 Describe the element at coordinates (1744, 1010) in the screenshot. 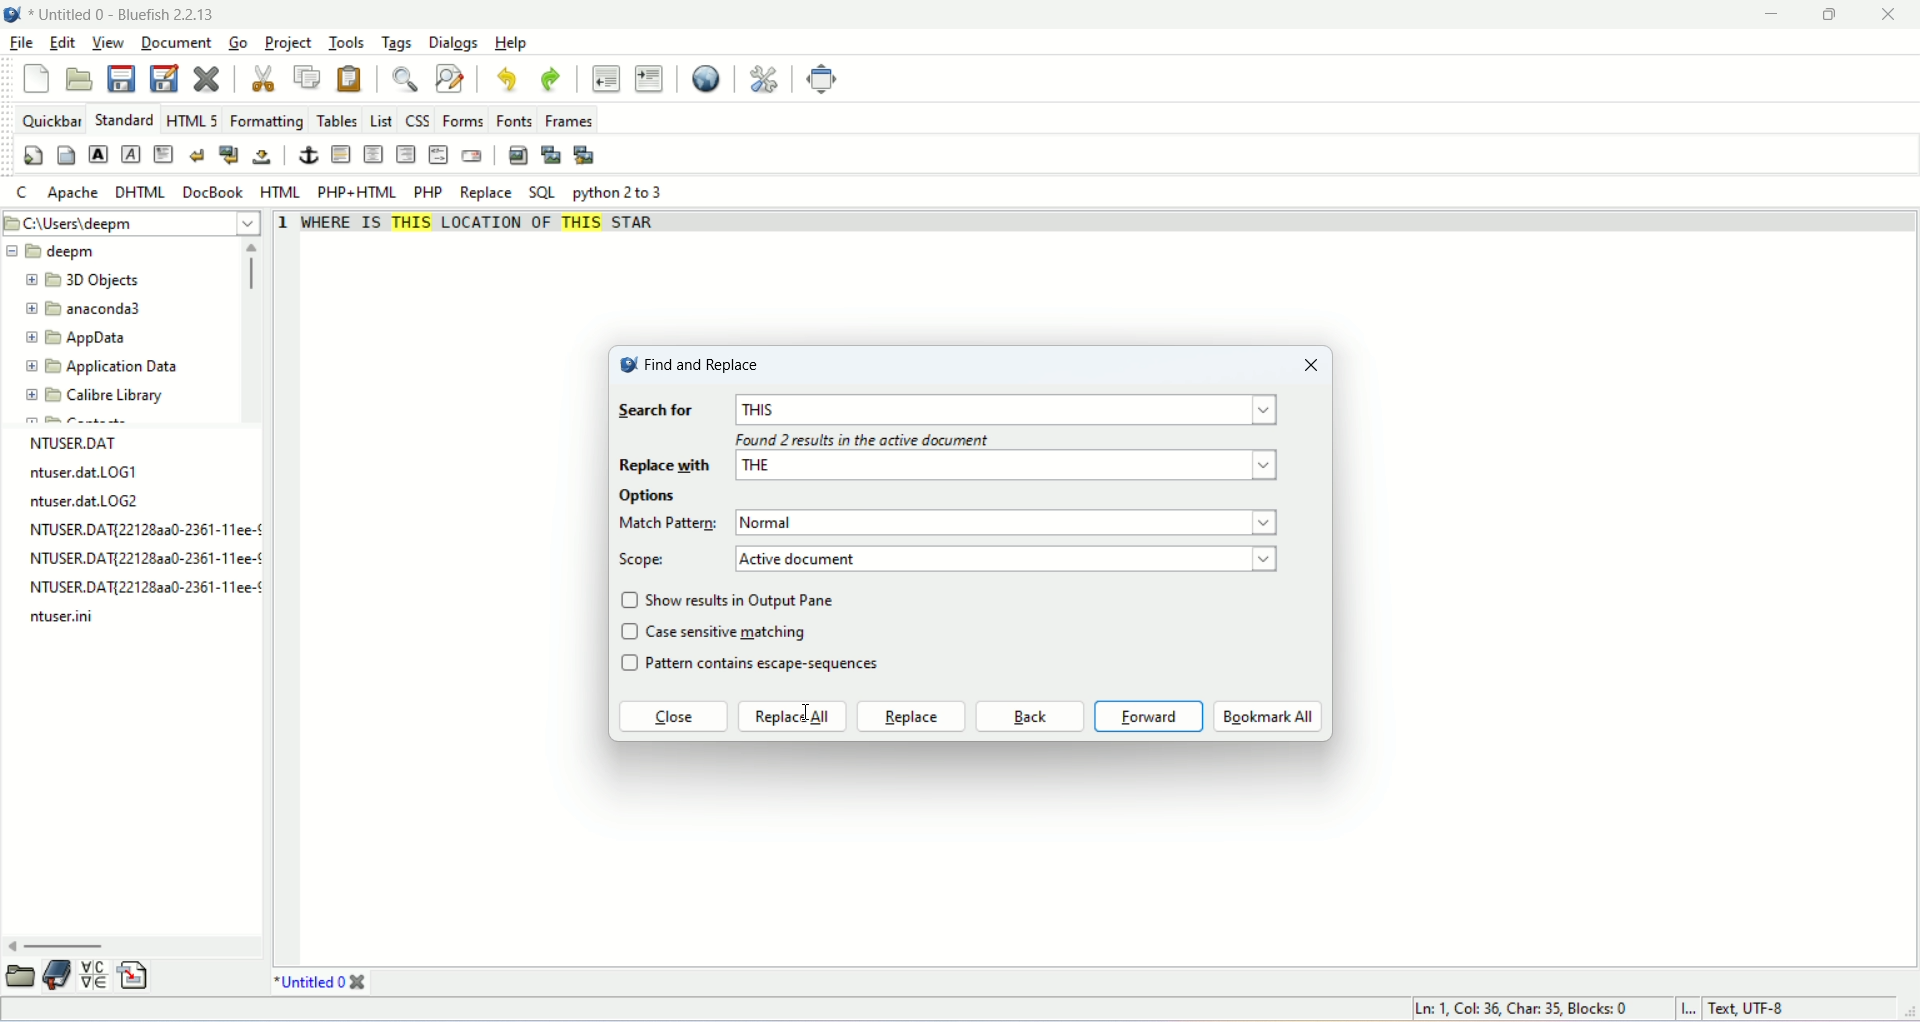

I see `Text UTF-8` at that location.